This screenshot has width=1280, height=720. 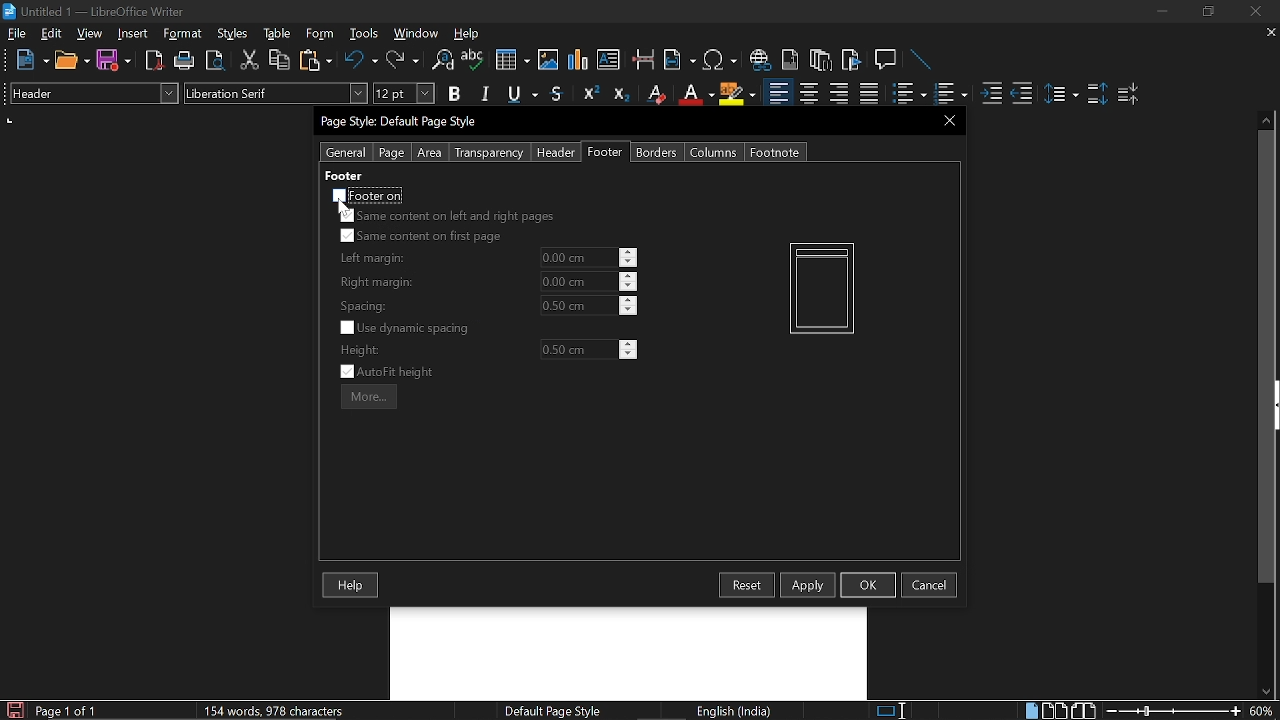 What do you see at coordinates (1031, 710) in the screenshot?
I see `Single page view` at bounding box center [1031, 710].